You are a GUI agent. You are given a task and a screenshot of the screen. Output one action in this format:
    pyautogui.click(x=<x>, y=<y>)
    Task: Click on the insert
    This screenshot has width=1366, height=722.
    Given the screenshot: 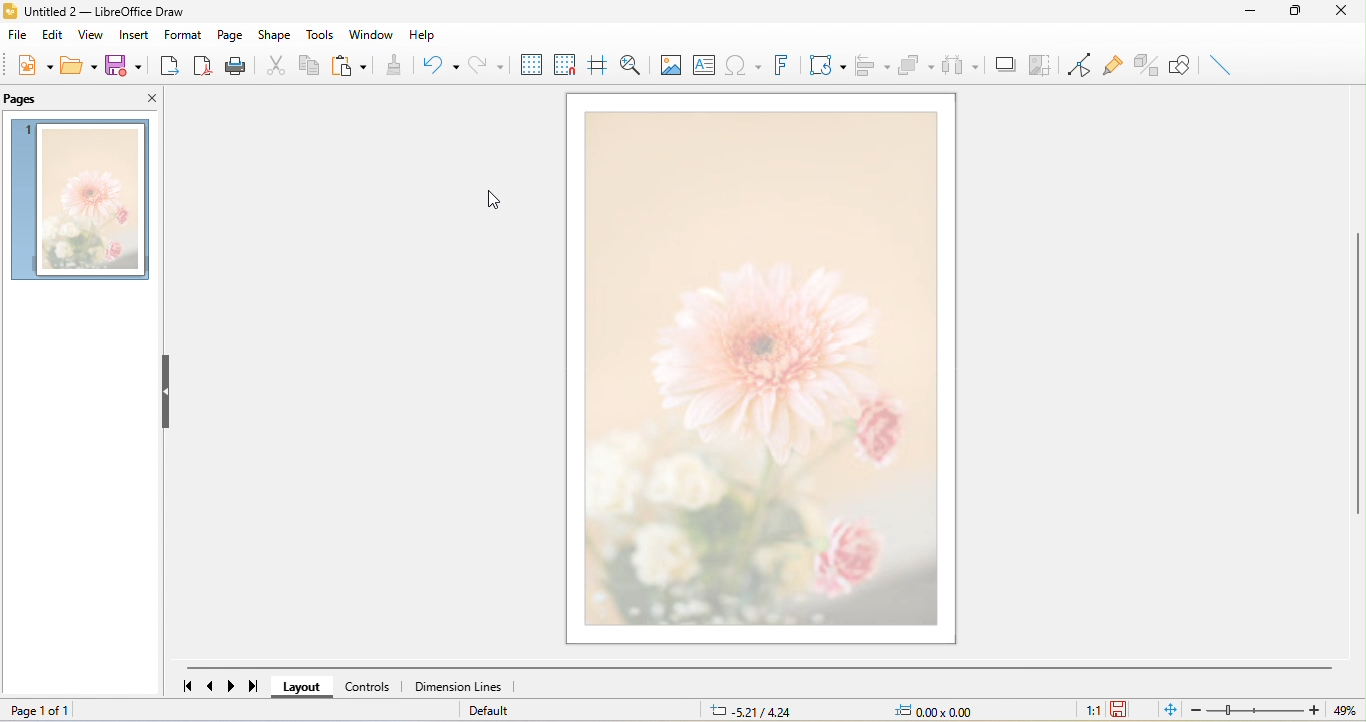 What is the action you would take?
    pyautogui.click(x=138, y=33)
    